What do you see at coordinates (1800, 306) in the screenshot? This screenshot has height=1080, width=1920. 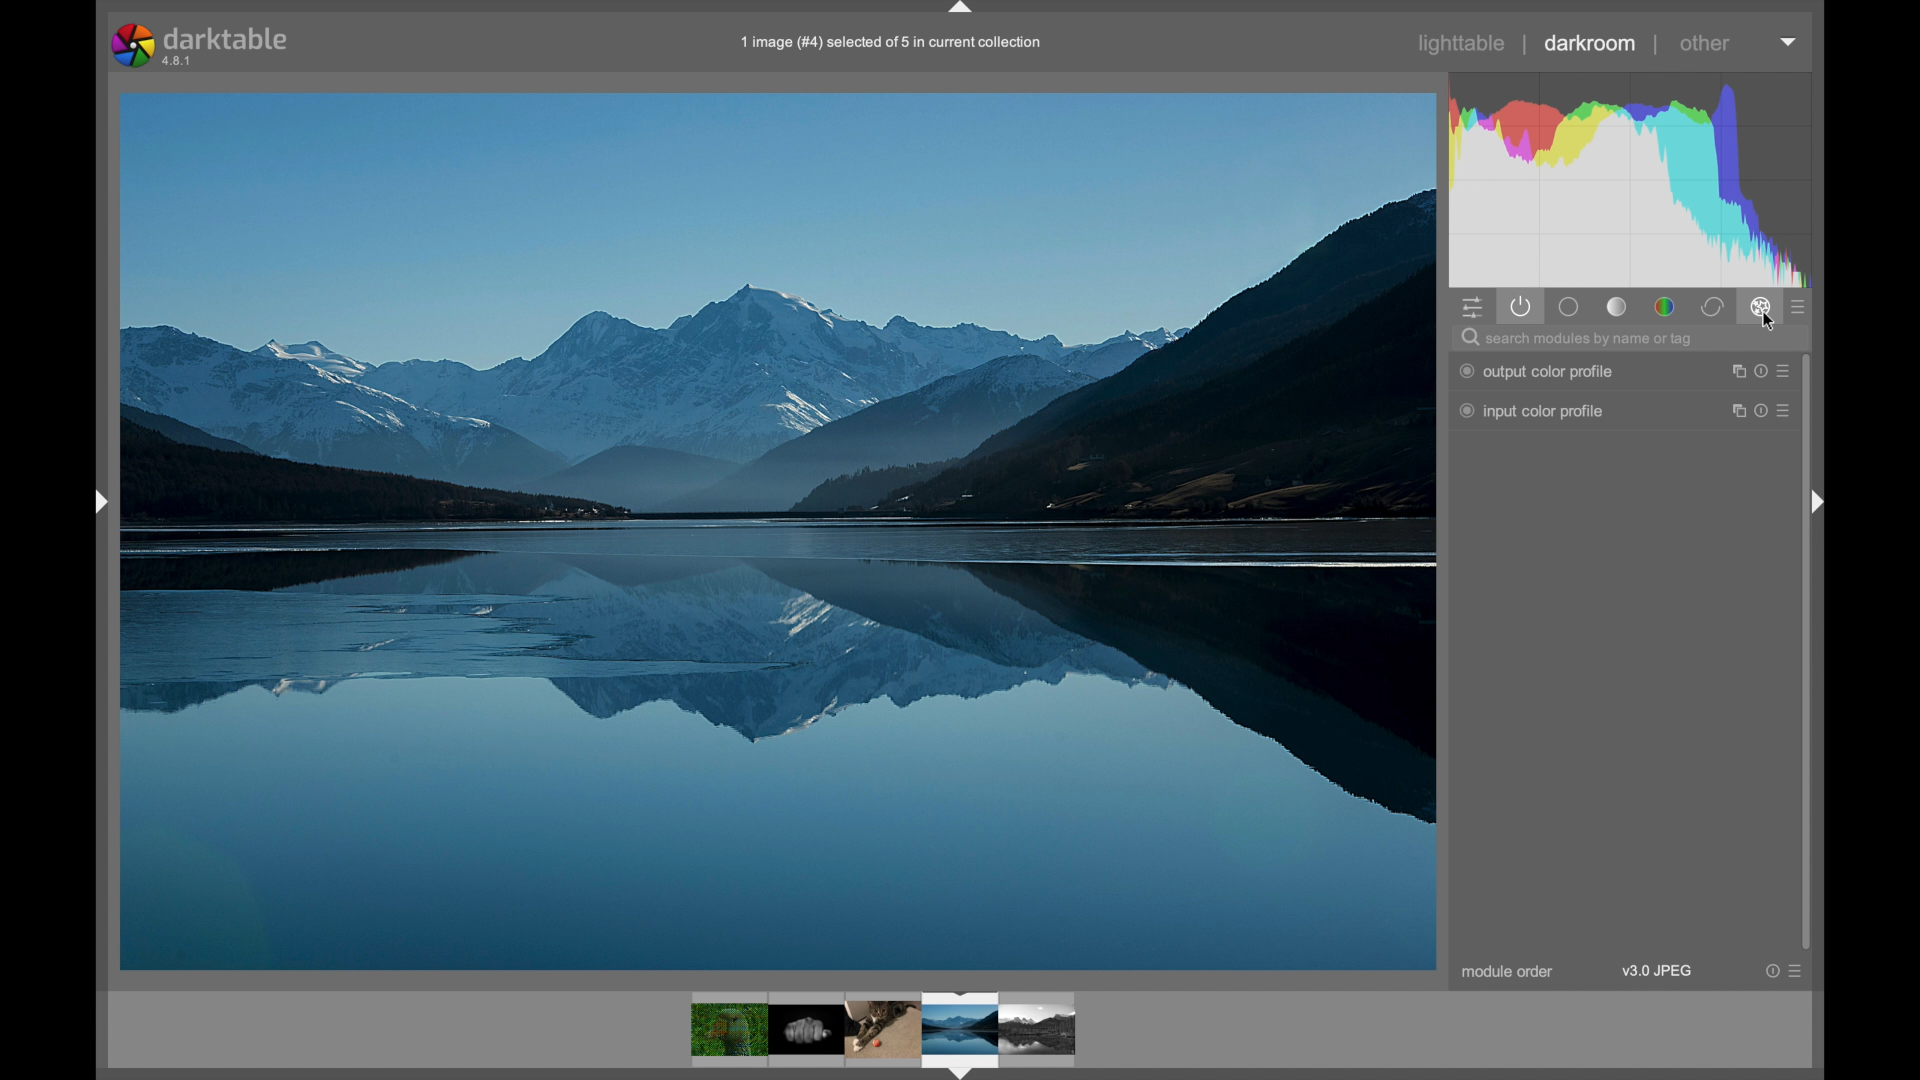 I see `presets` at bounding box center [1800, 306].